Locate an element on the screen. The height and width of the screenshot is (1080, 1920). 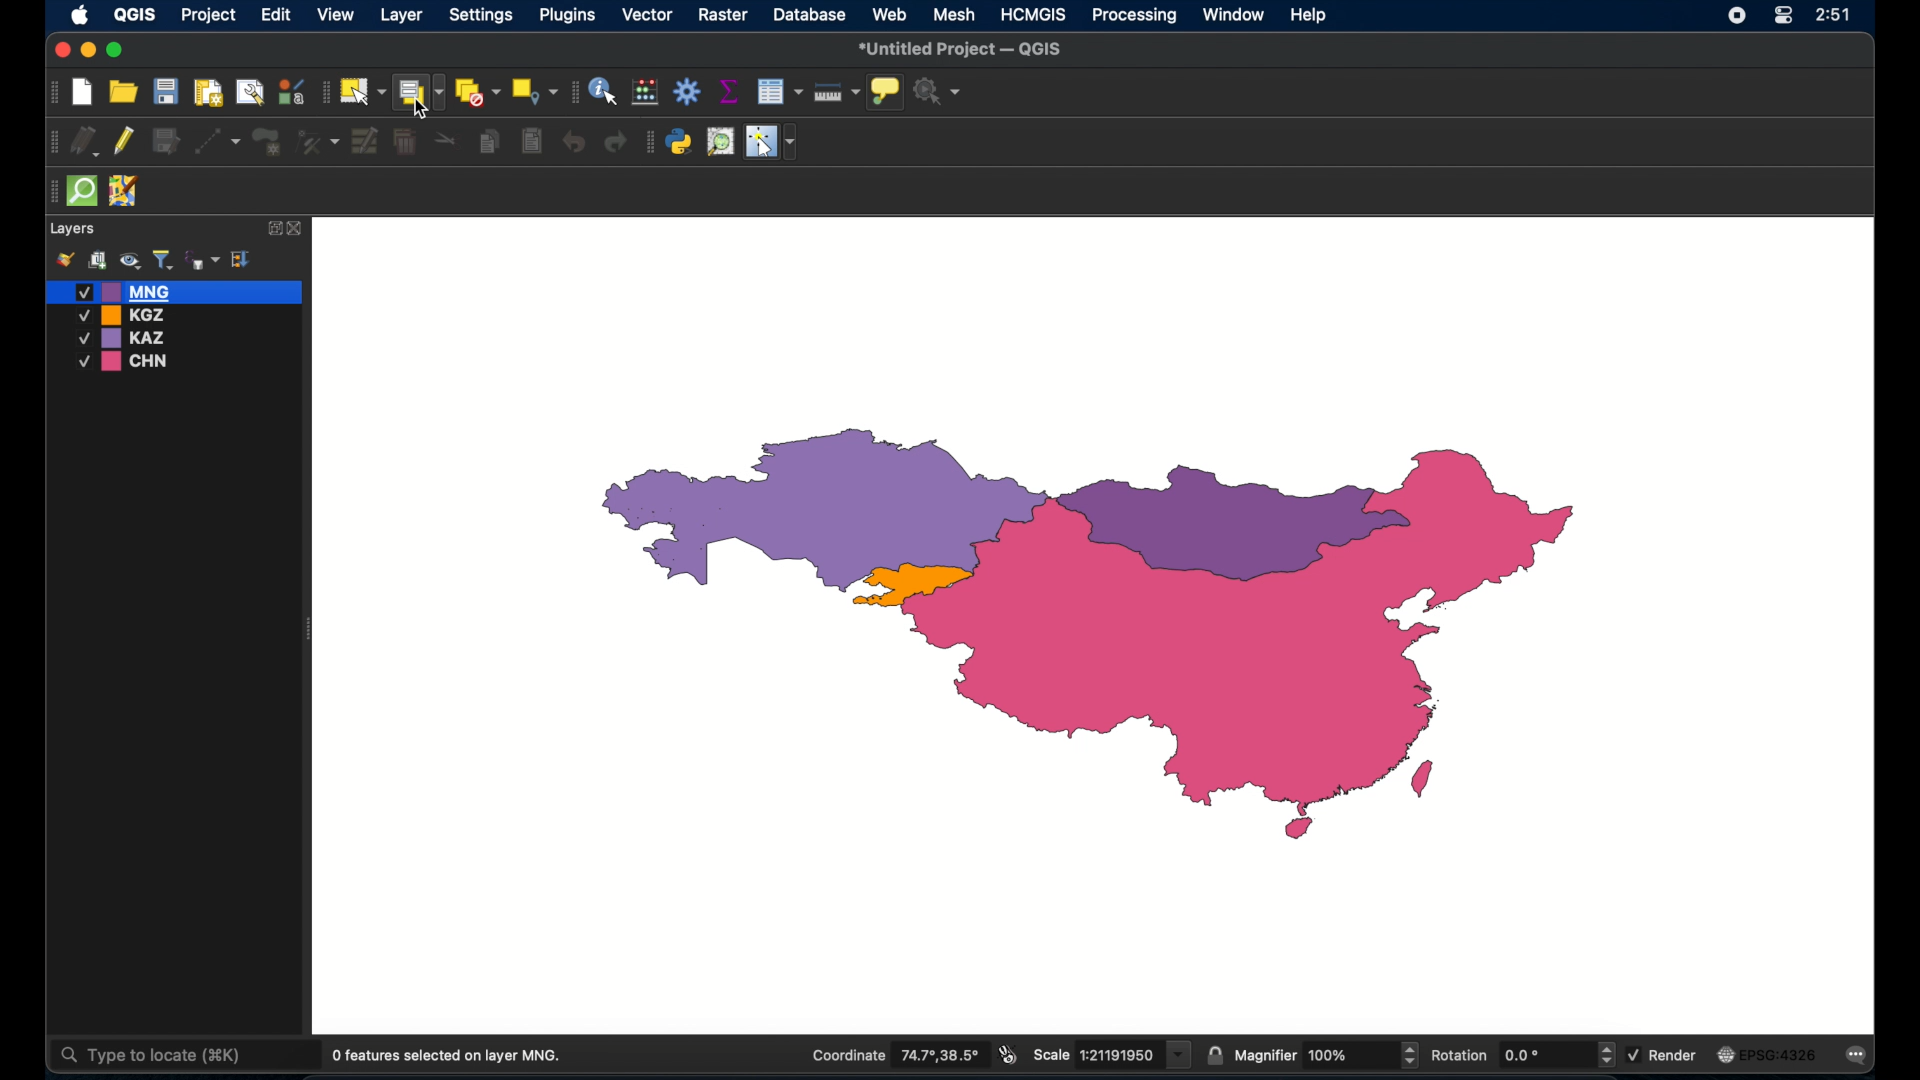
project toolbar is located at coordinates (50, 93).